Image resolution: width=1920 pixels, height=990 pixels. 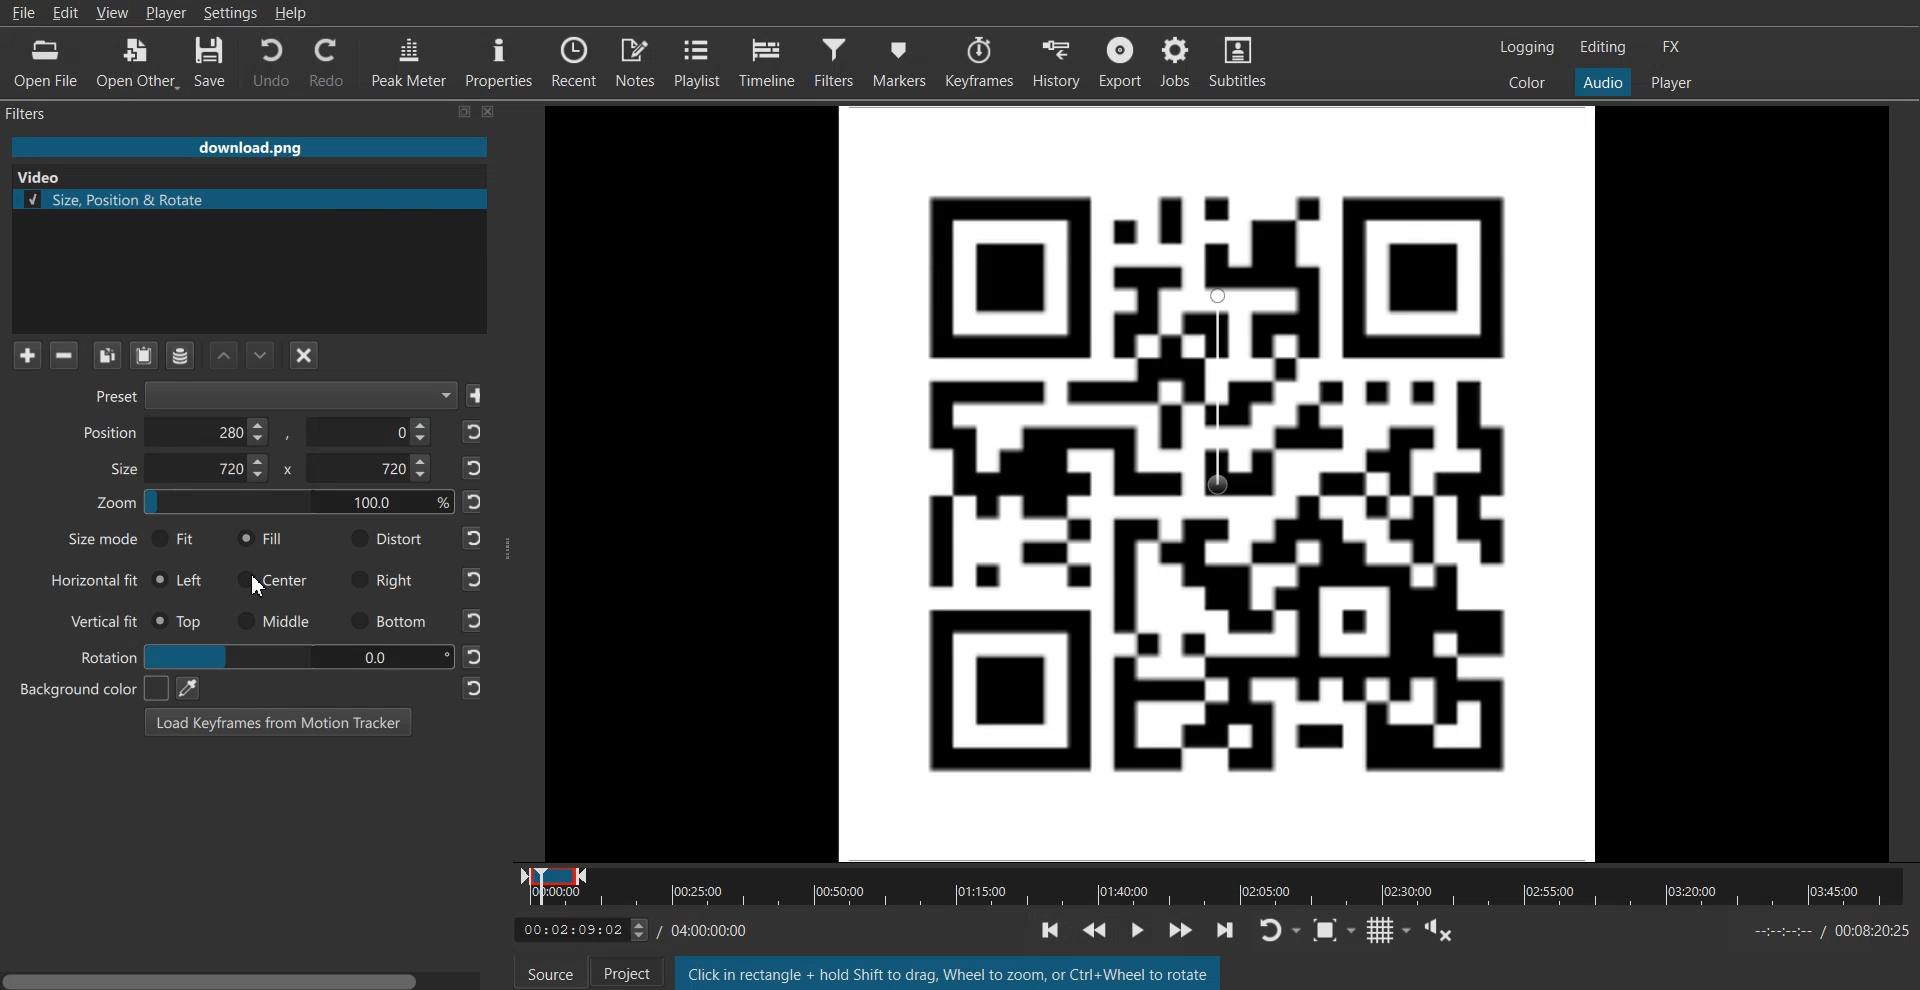 I want to click on Top, so click(x=180, y=621).